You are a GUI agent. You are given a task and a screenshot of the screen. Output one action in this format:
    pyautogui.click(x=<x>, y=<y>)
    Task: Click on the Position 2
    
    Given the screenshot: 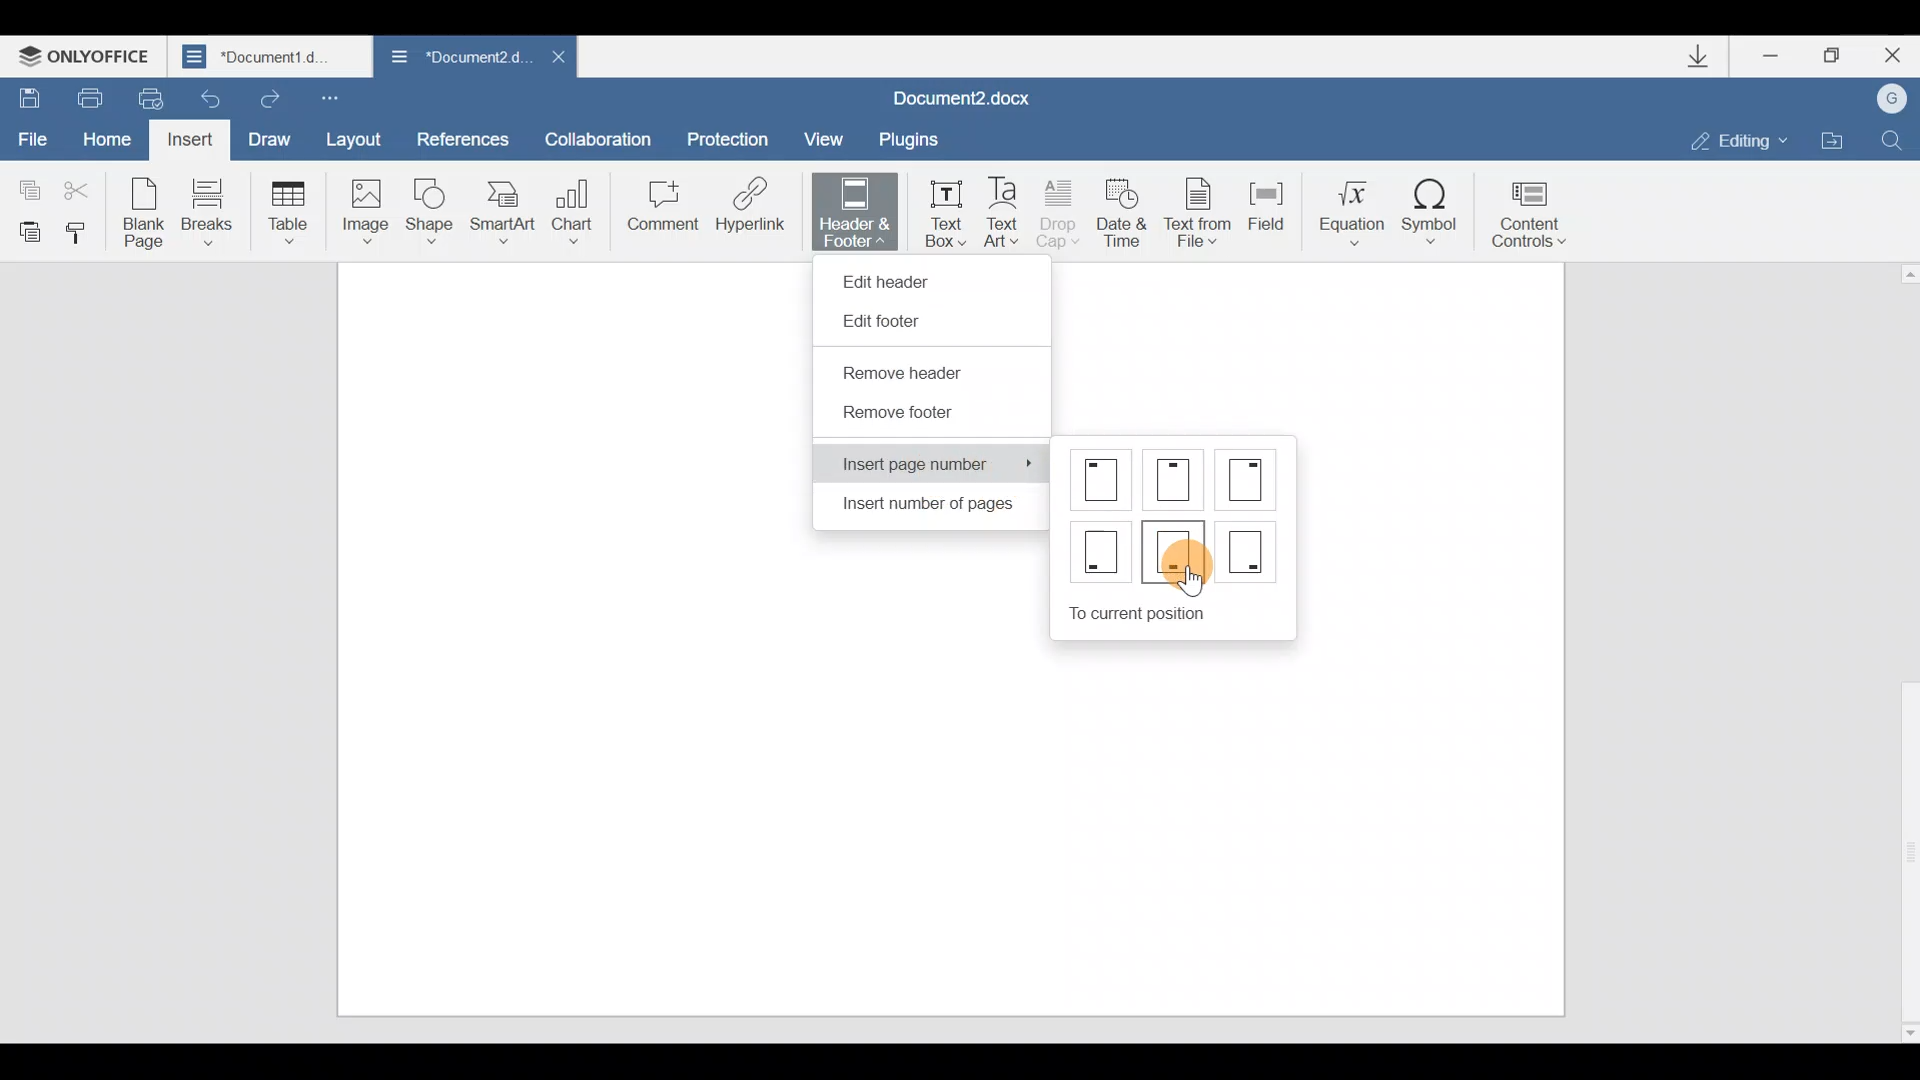 What is the action you would take?
    pyautogui.click(x=1176, y=480)
    